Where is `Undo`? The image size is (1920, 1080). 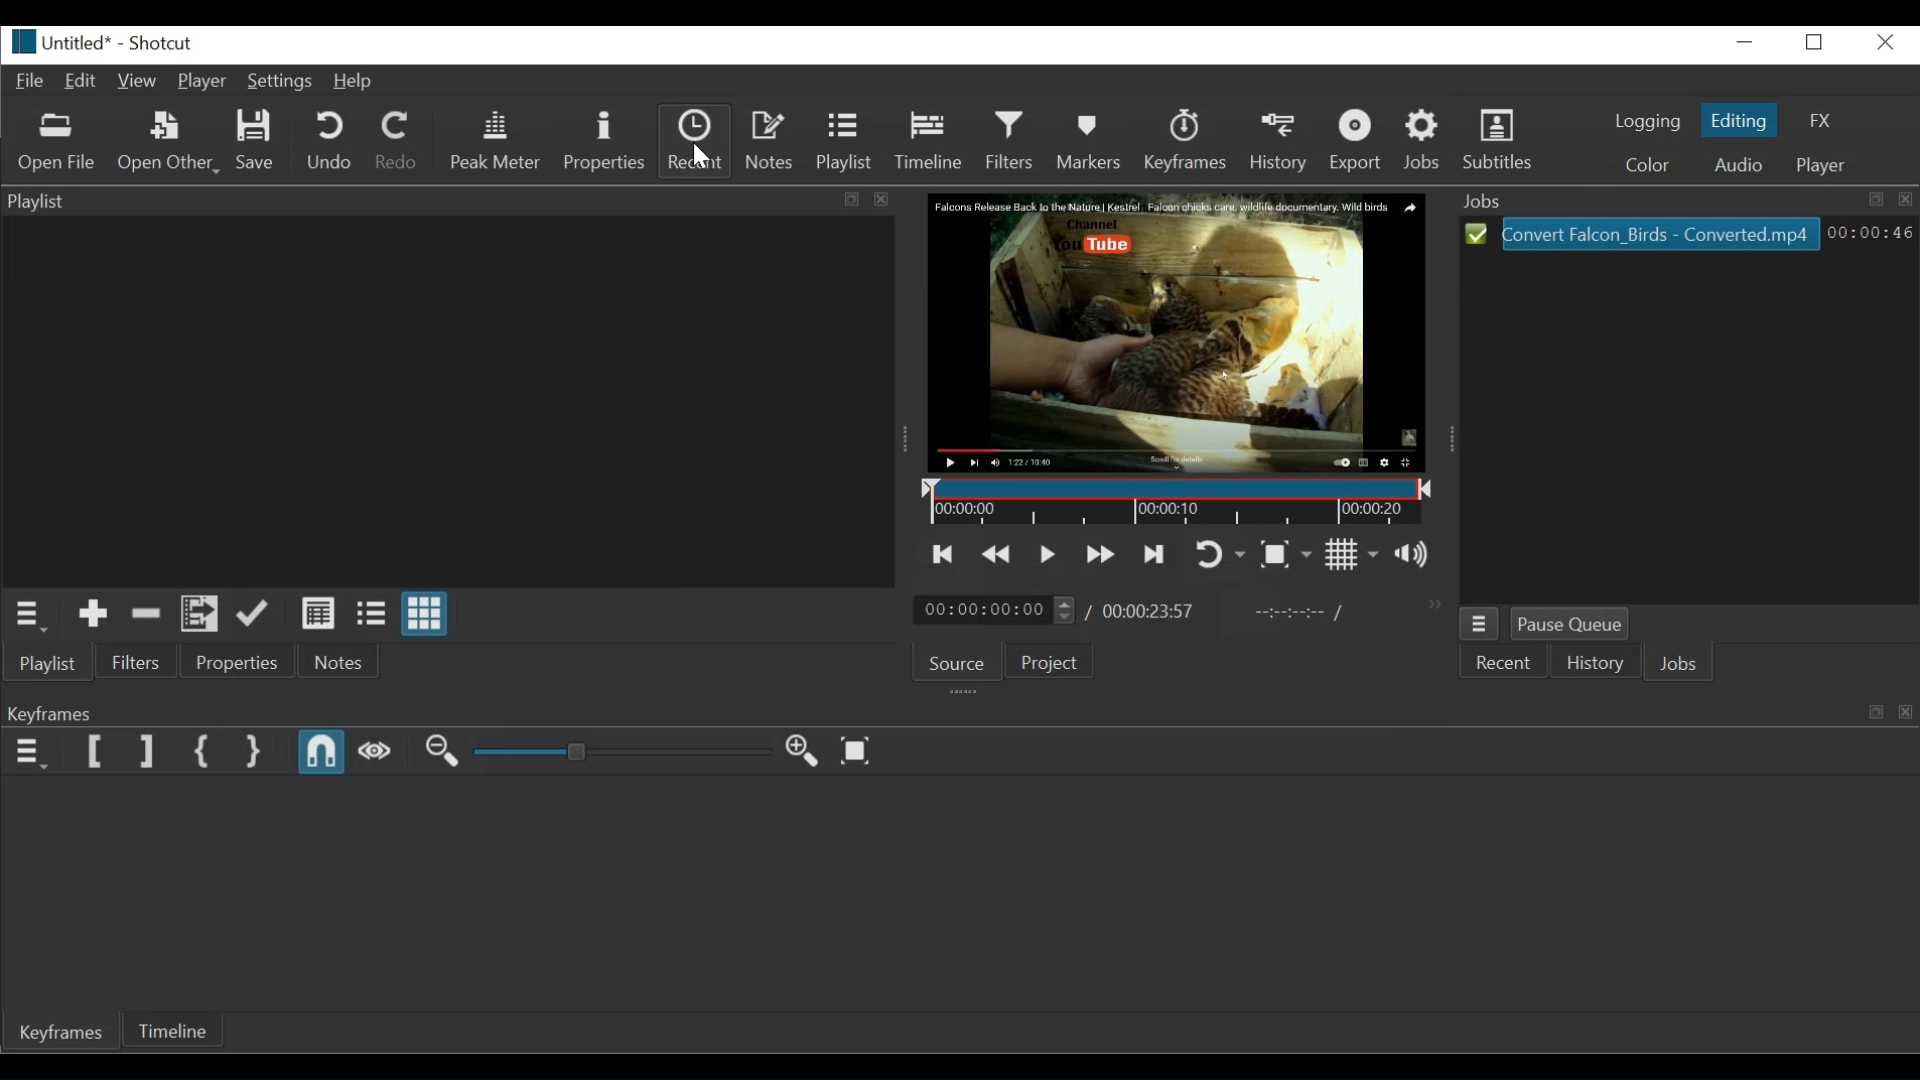 Undo is located at coordinates (332, 143).